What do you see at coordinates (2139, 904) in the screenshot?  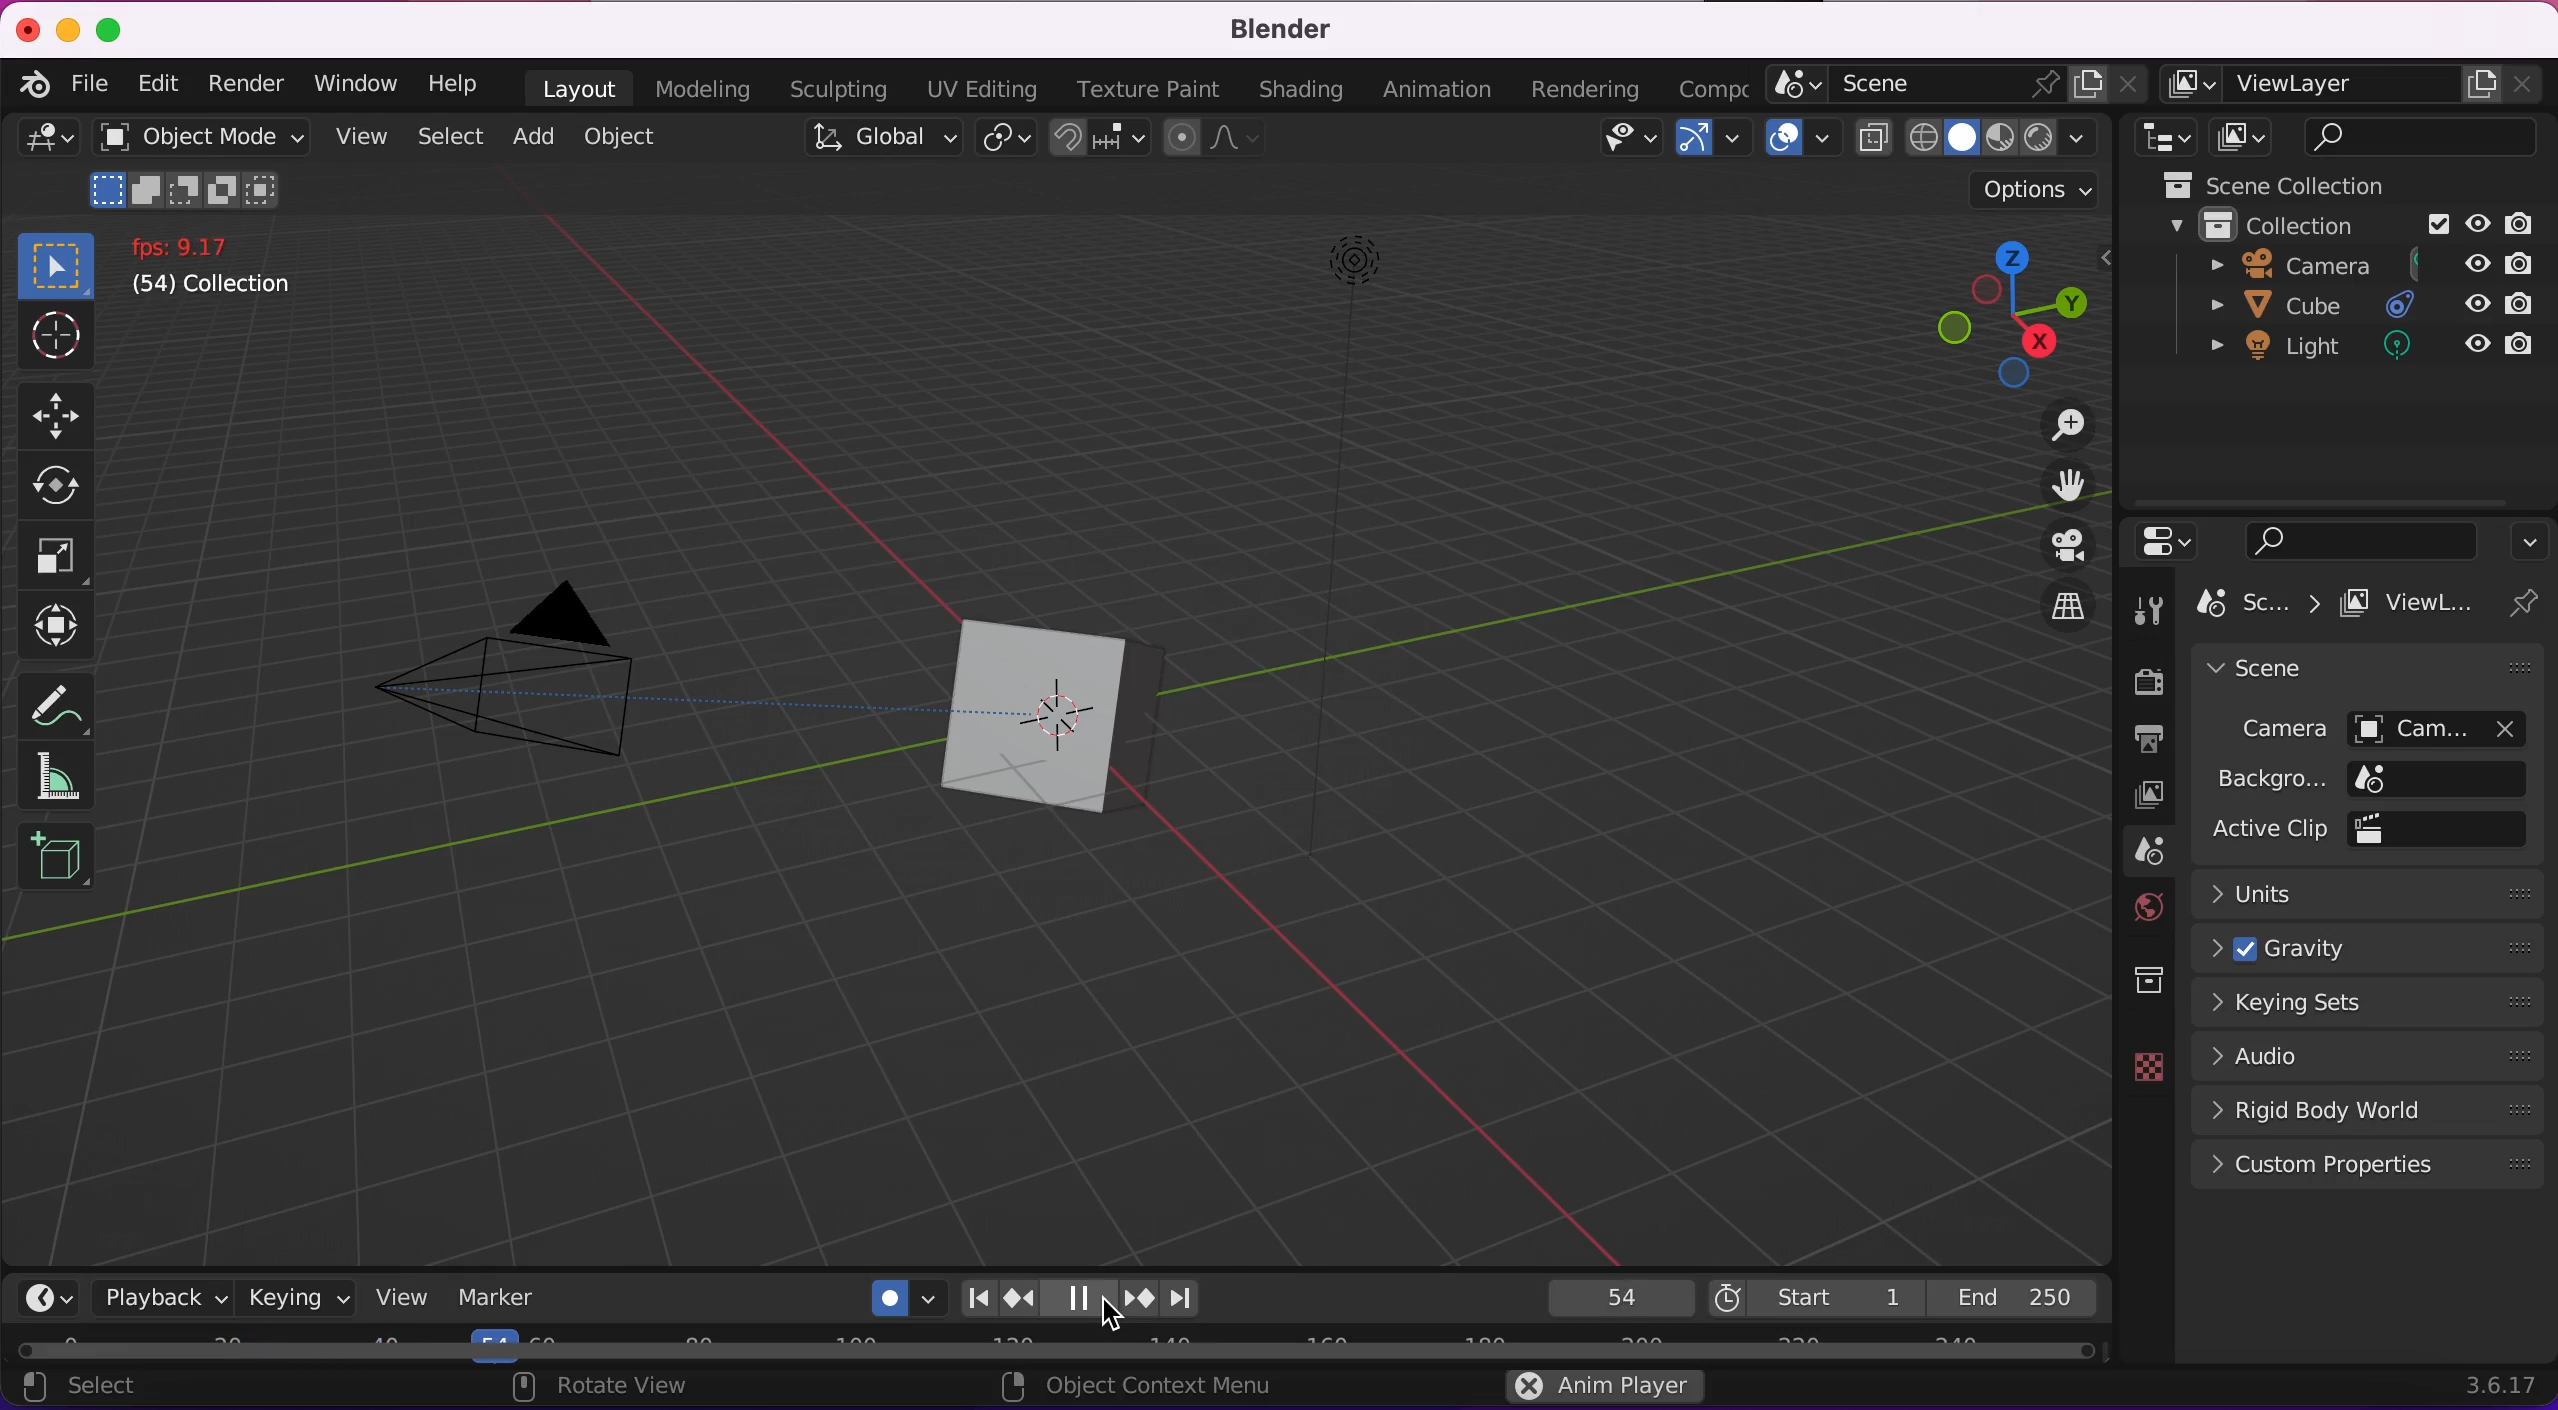 I see `world` at bounding box center [2139, 904].